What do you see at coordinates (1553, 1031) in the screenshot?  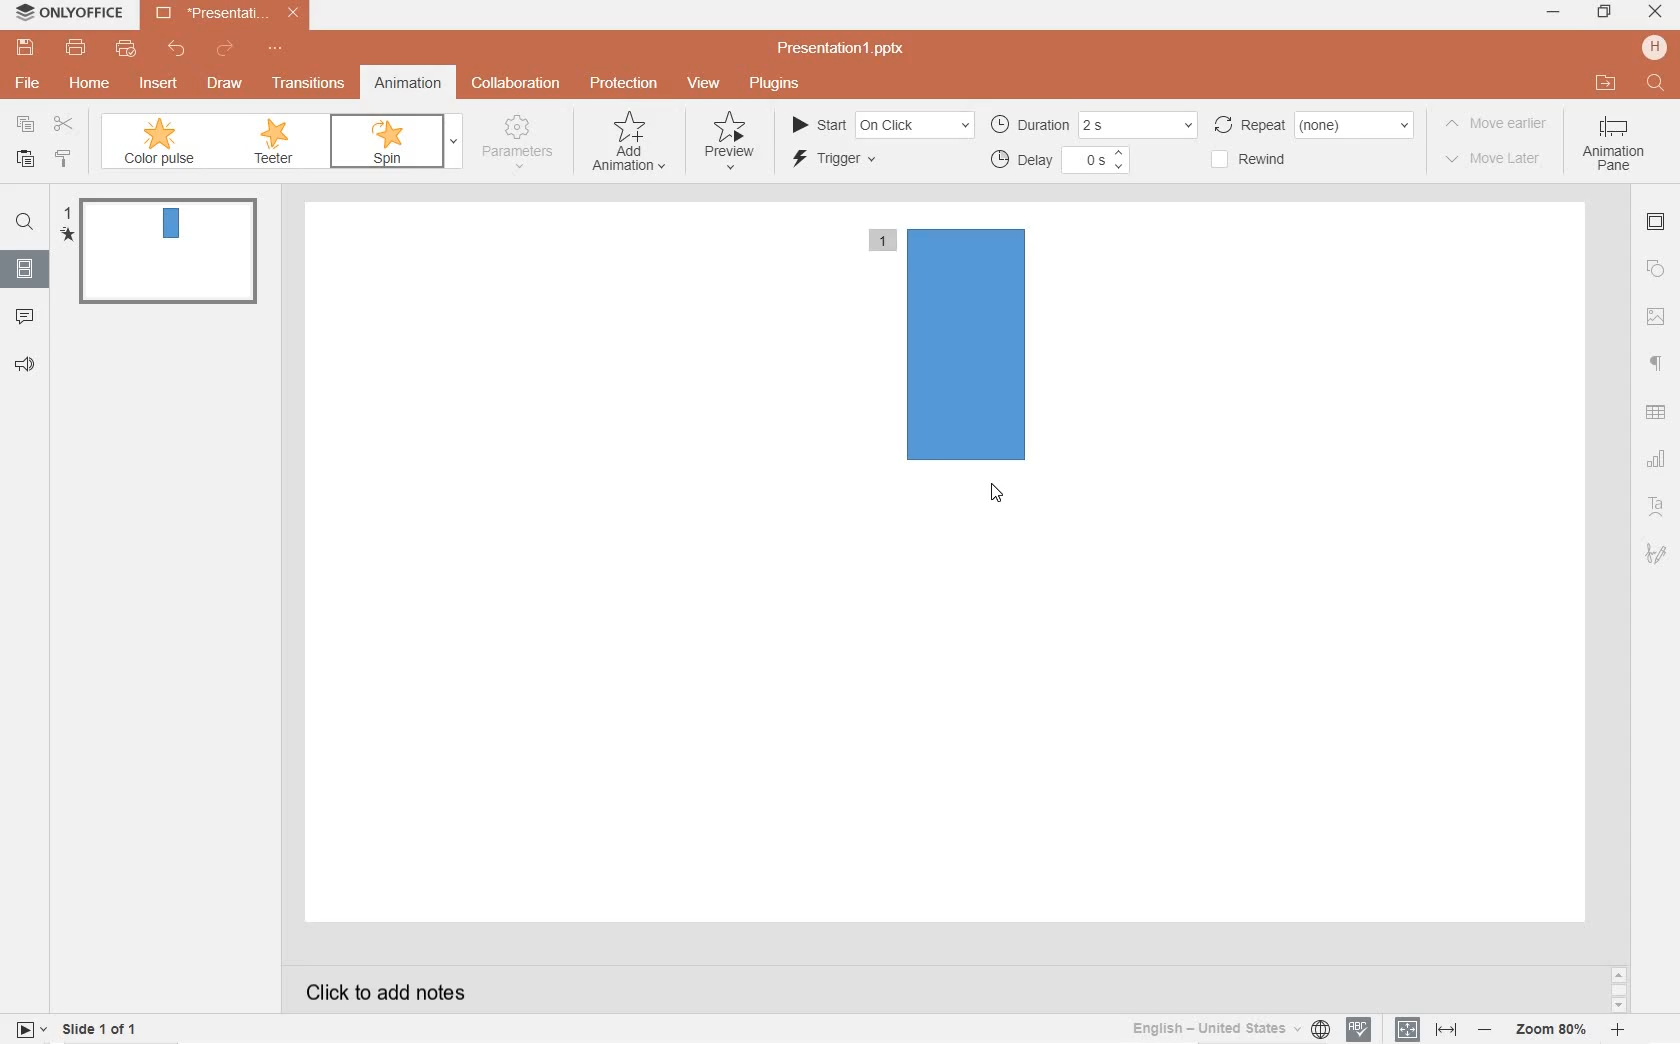 I see `Zoom 80%` at bounding box center [1553, 1031].